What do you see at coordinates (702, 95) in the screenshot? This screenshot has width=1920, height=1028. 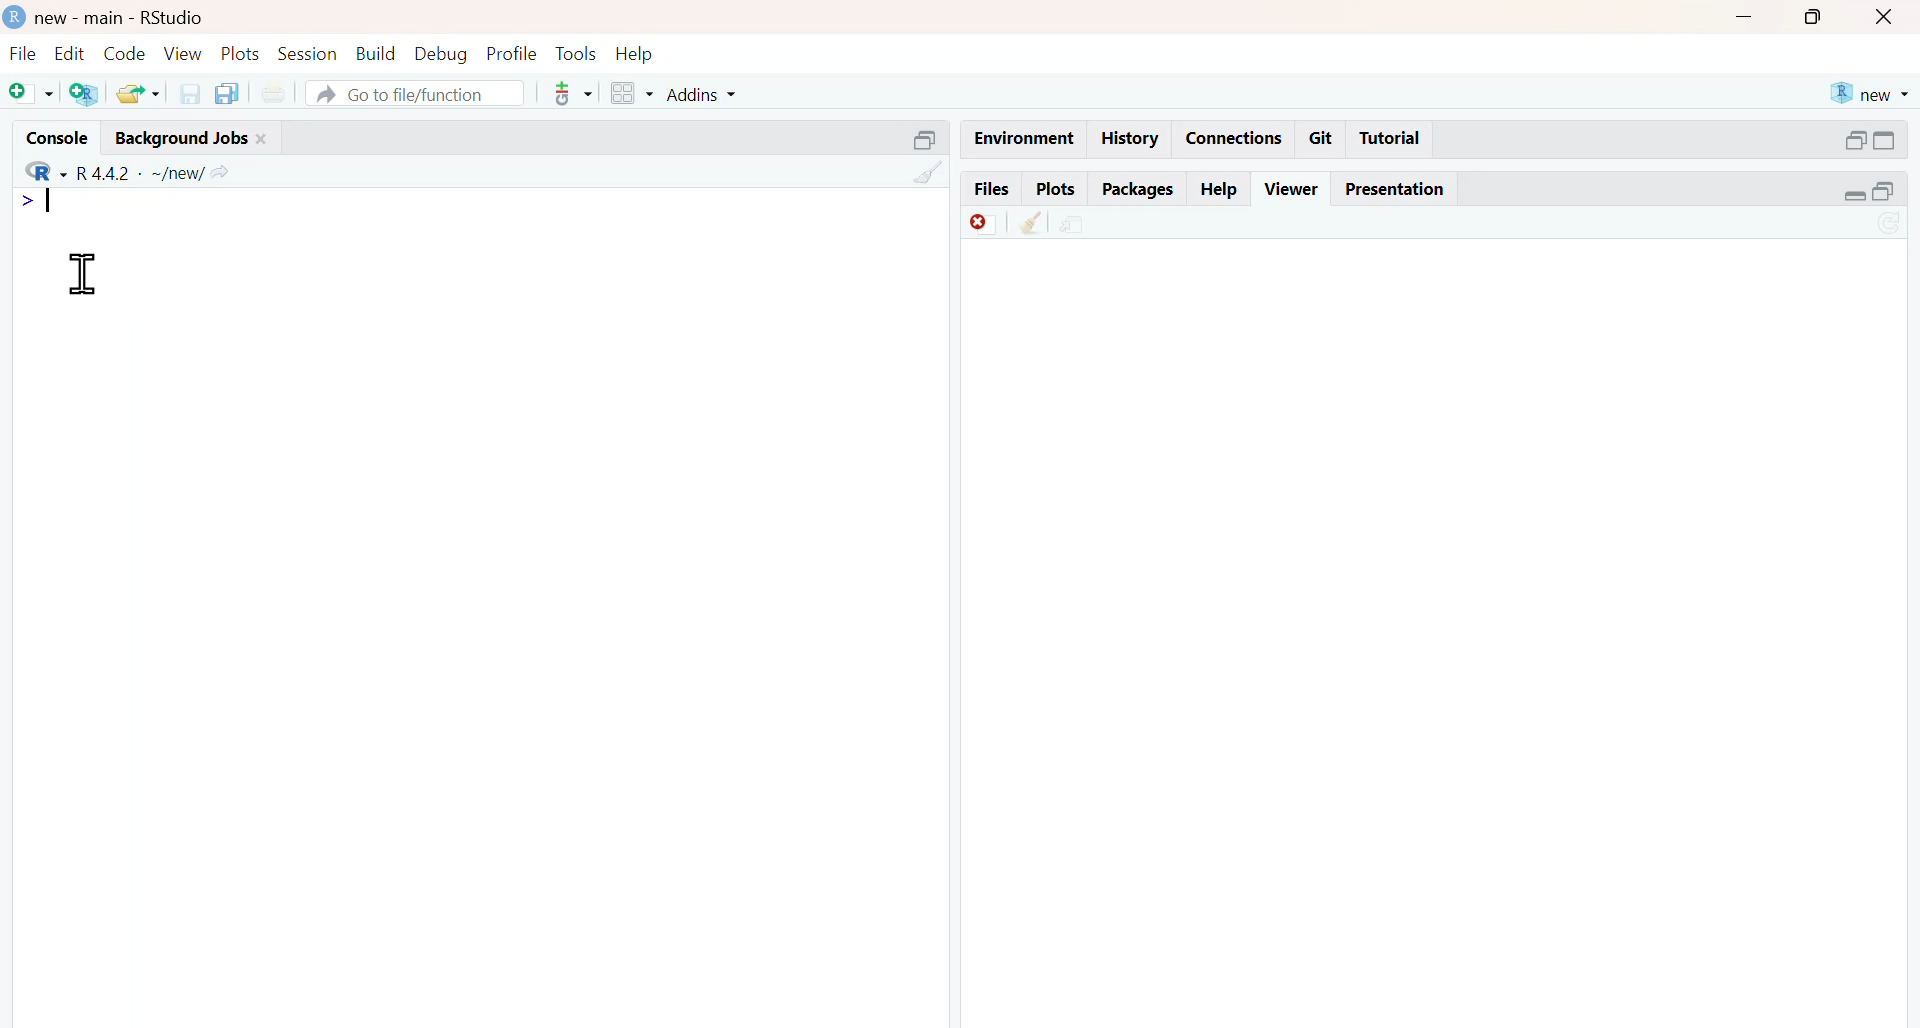 I see `addins` at bounding box center [702, 95].